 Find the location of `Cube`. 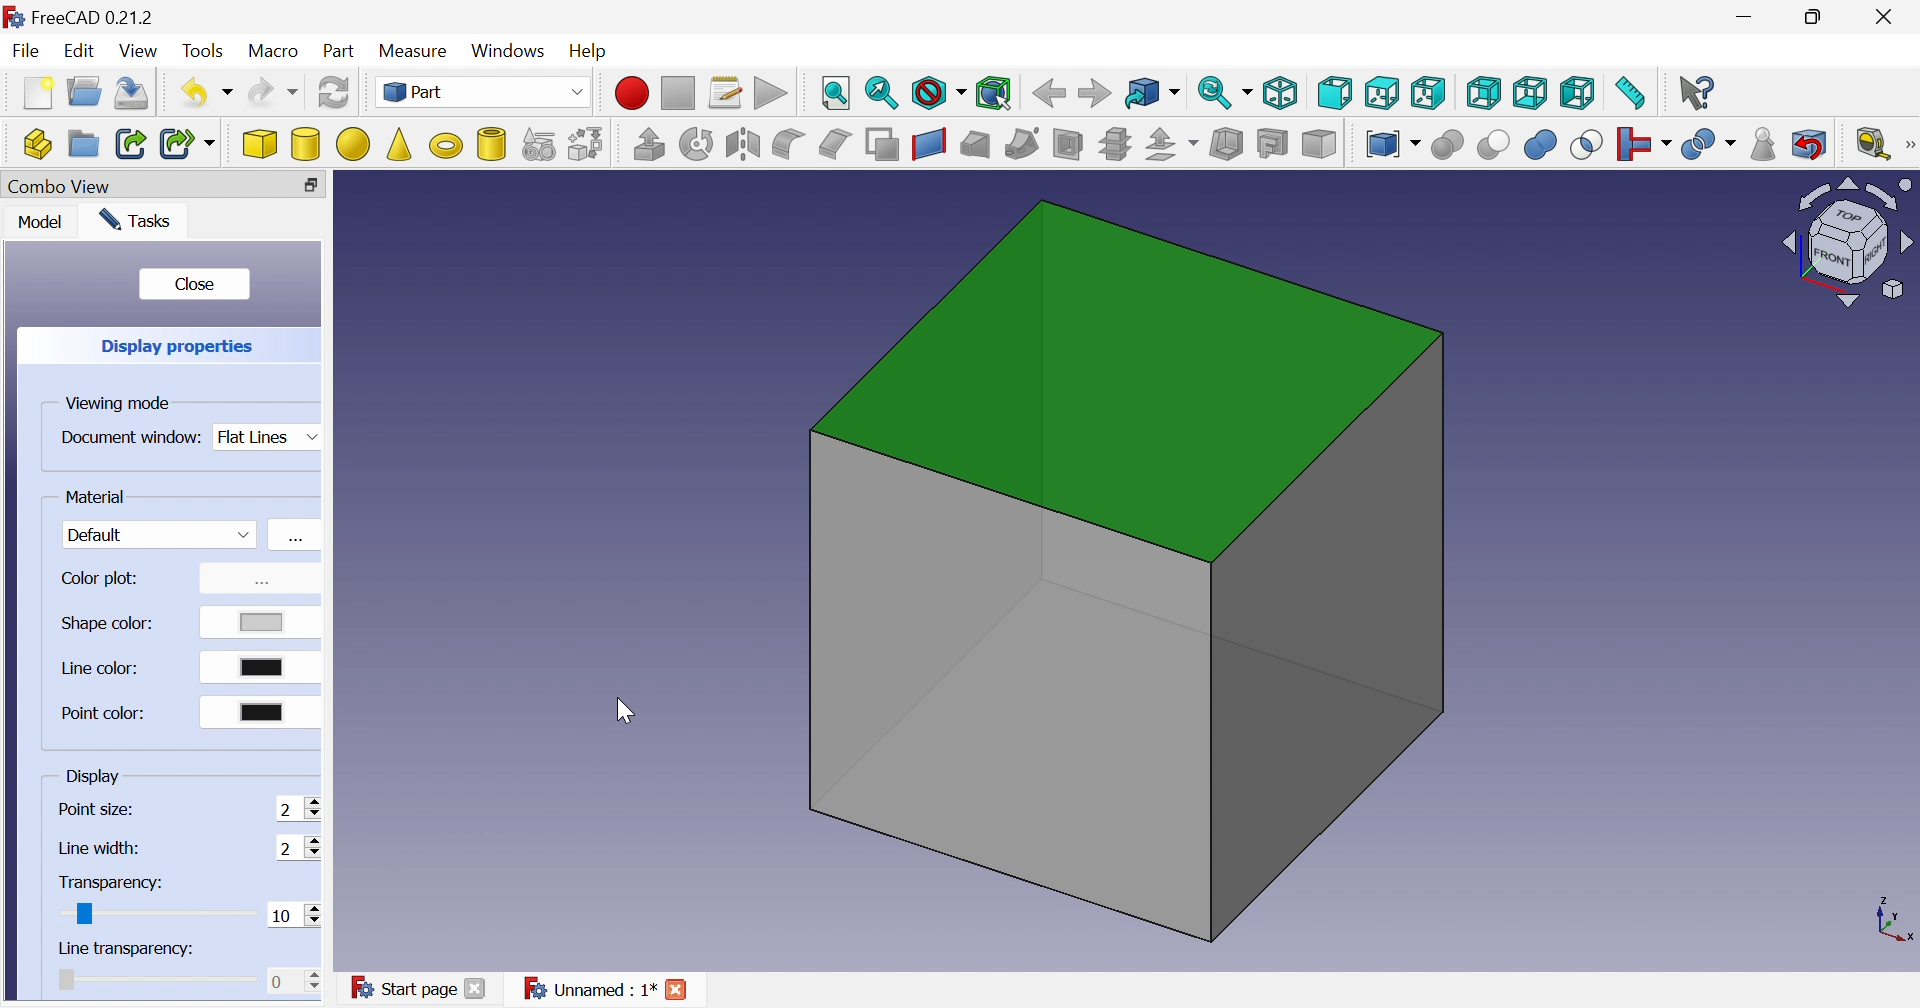

Cube is located at coordinates (258, 144).